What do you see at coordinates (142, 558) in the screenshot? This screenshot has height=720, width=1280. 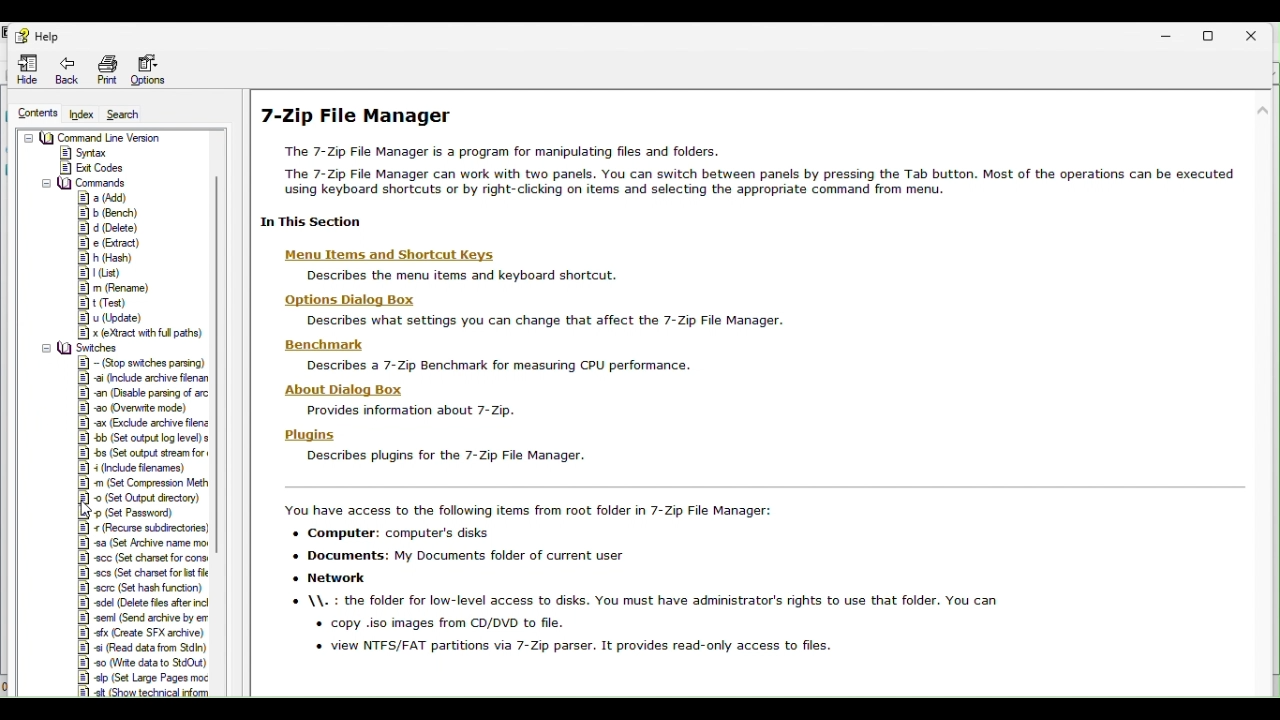 I see `Set charset for cons` at bounding box center [142, 558].